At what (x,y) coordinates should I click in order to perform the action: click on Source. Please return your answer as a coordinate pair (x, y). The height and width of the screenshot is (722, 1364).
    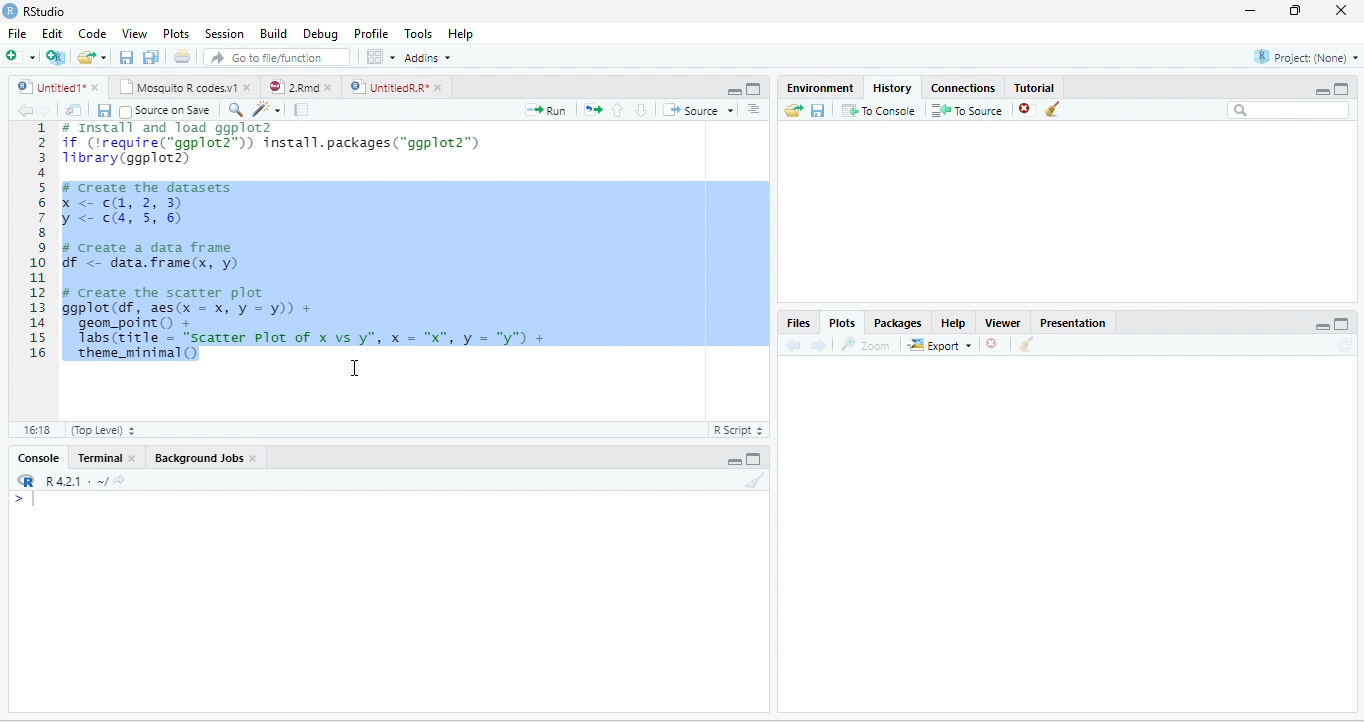
    Looking at the image, I should click on (697, 110).